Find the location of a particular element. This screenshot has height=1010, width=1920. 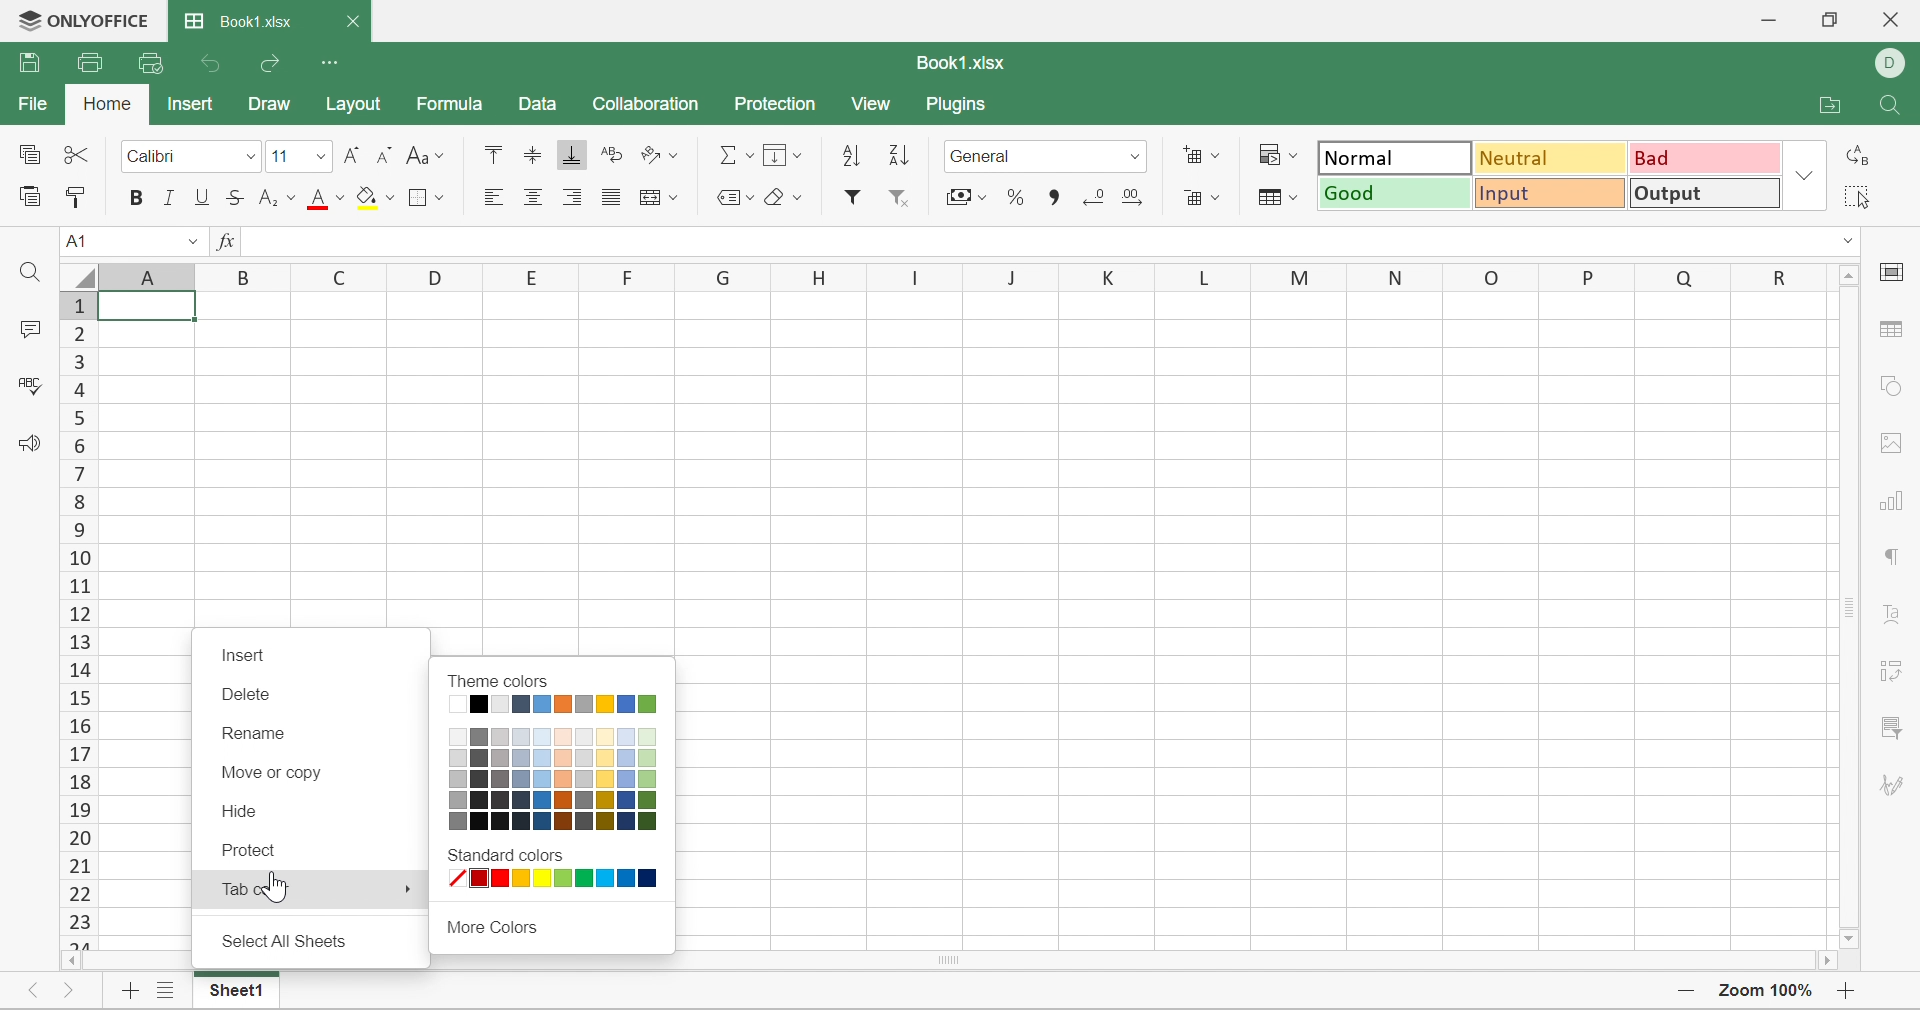

Scroll bar is located at coordinates (1849, 607).